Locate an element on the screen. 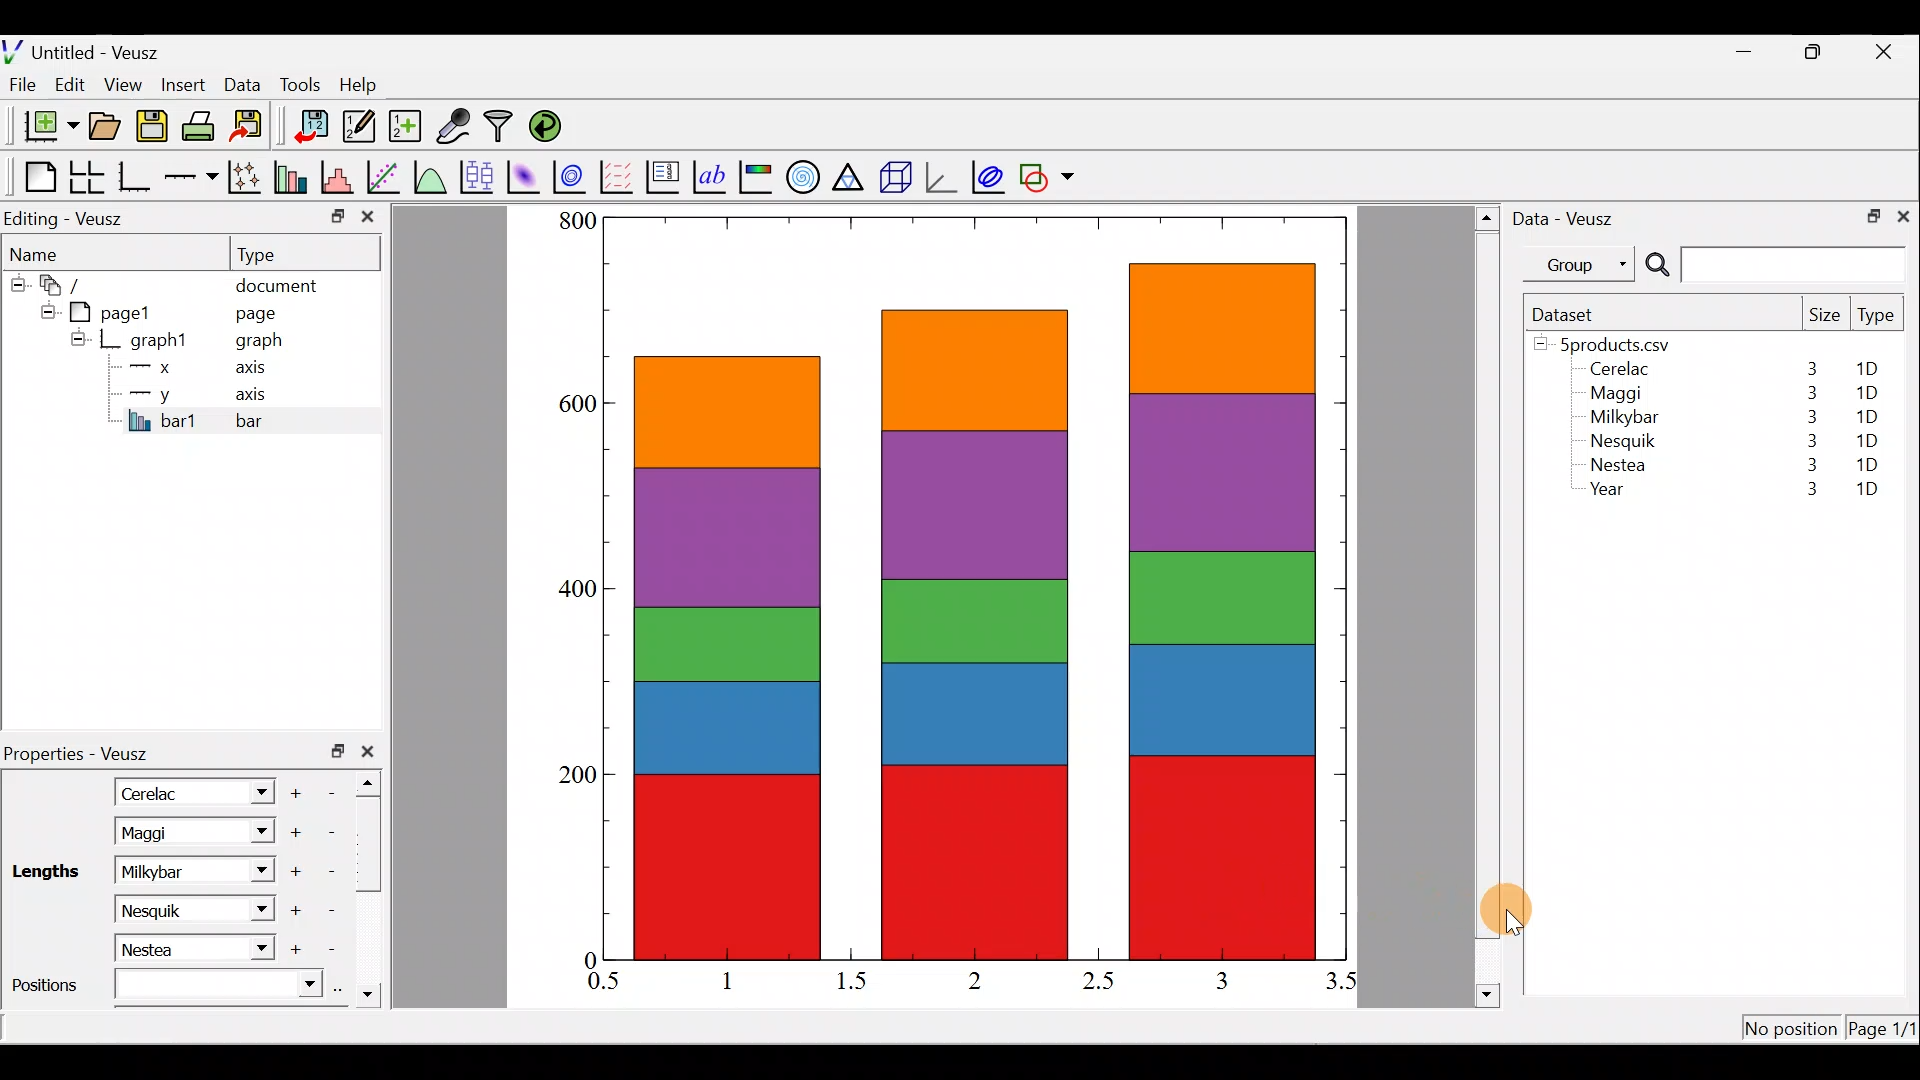  x is located at coordinates (155, 367).